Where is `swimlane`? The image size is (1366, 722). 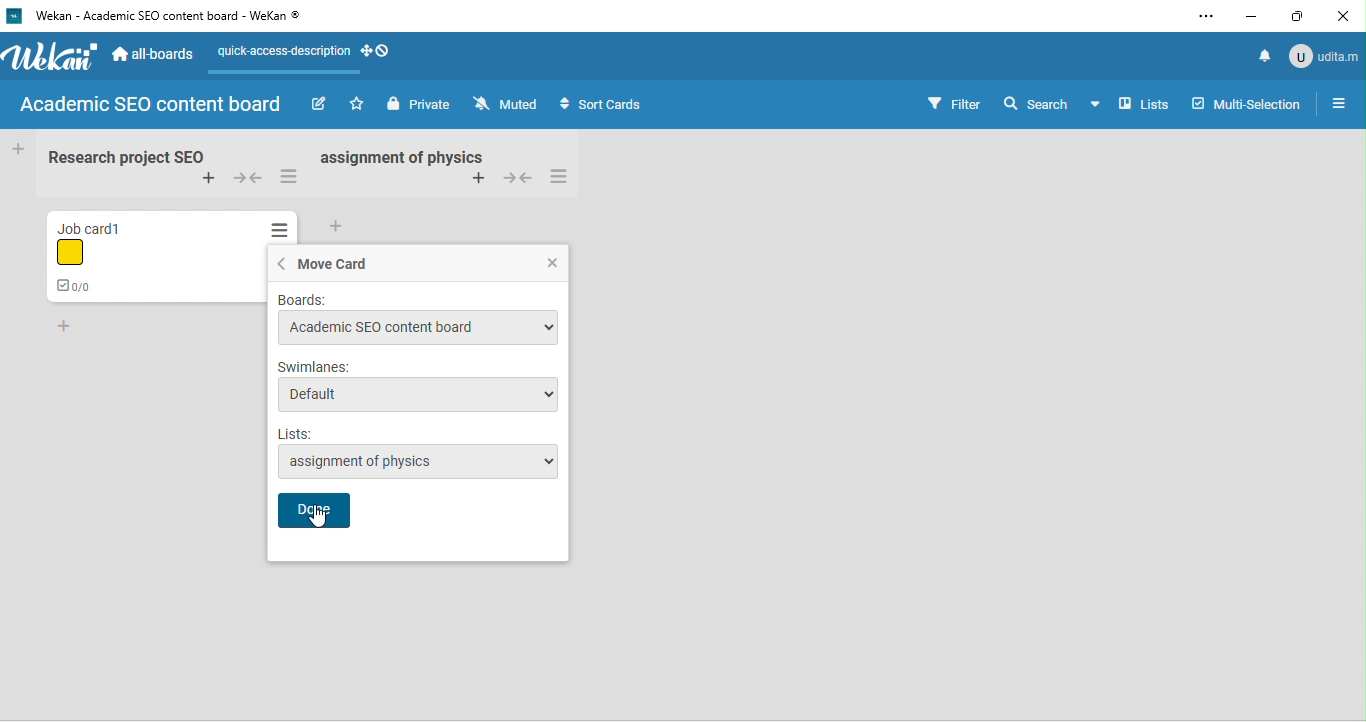
swimlane is located at coordinates (419, 366).